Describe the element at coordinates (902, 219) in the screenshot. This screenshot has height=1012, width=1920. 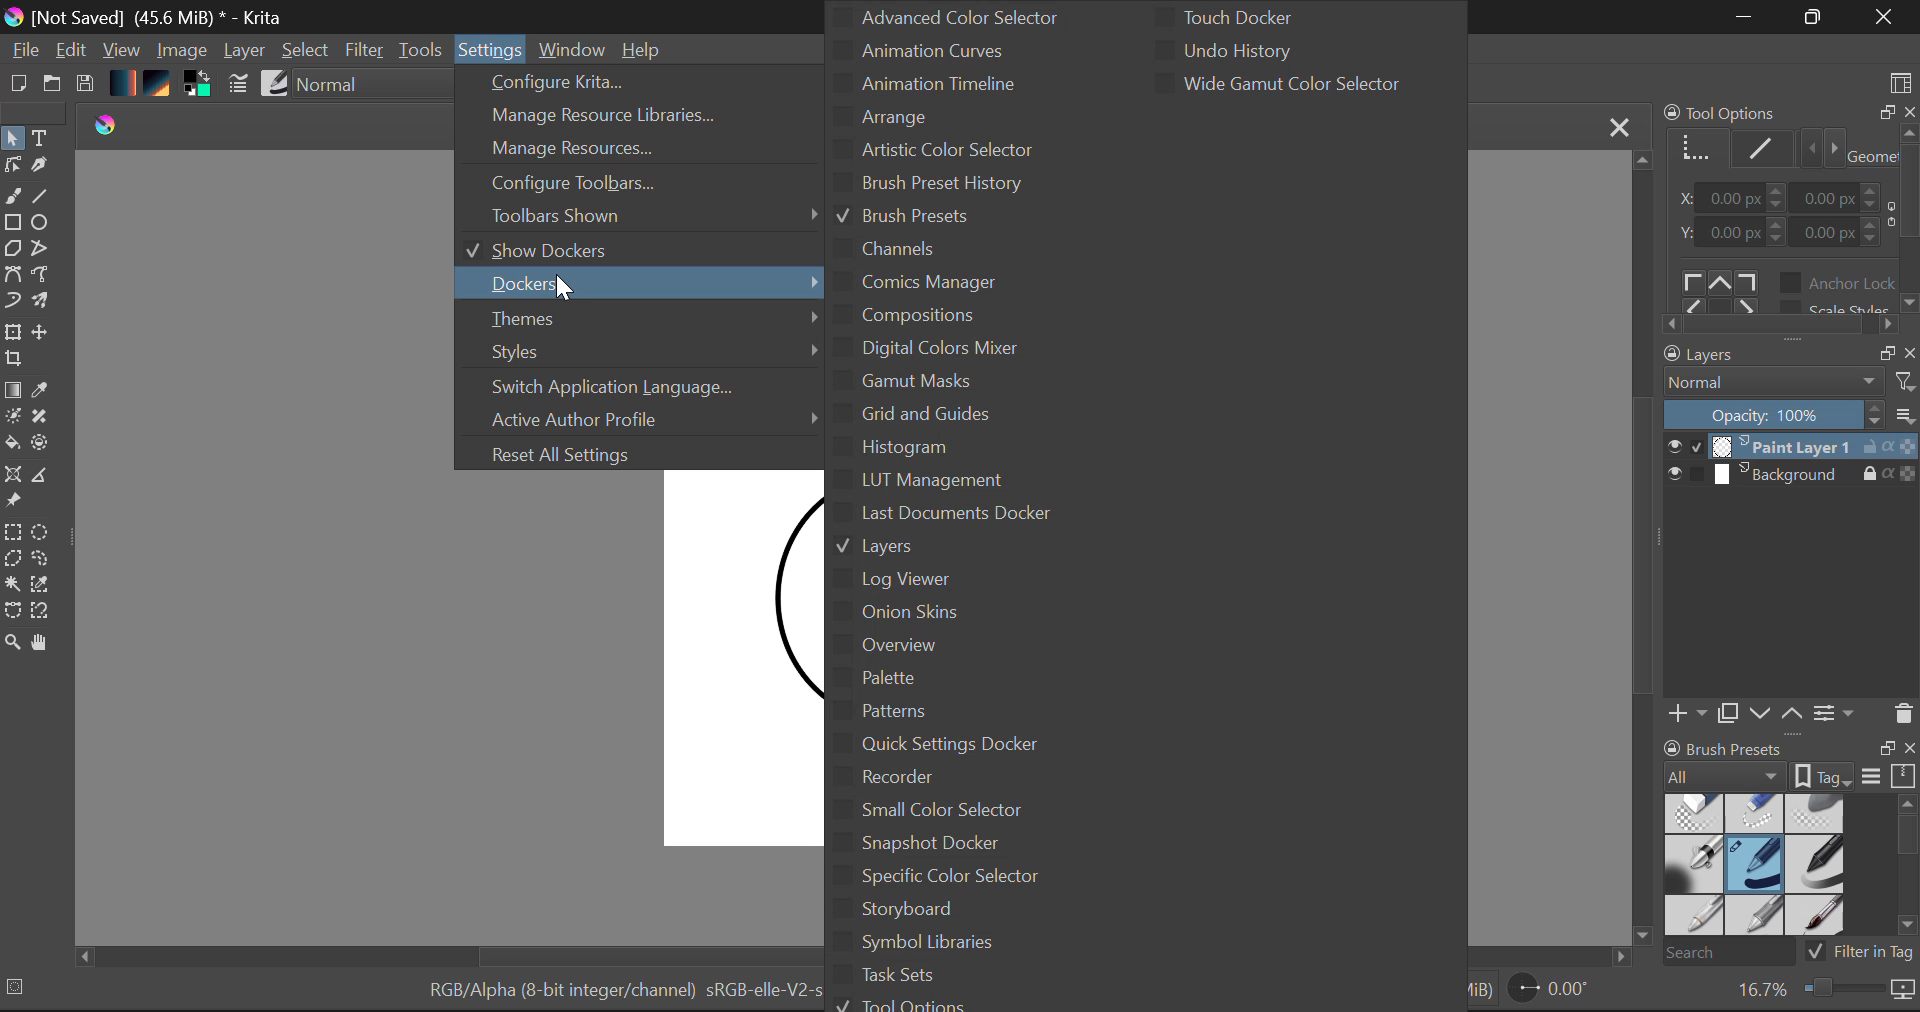
I see `Brush Presets` at that location.